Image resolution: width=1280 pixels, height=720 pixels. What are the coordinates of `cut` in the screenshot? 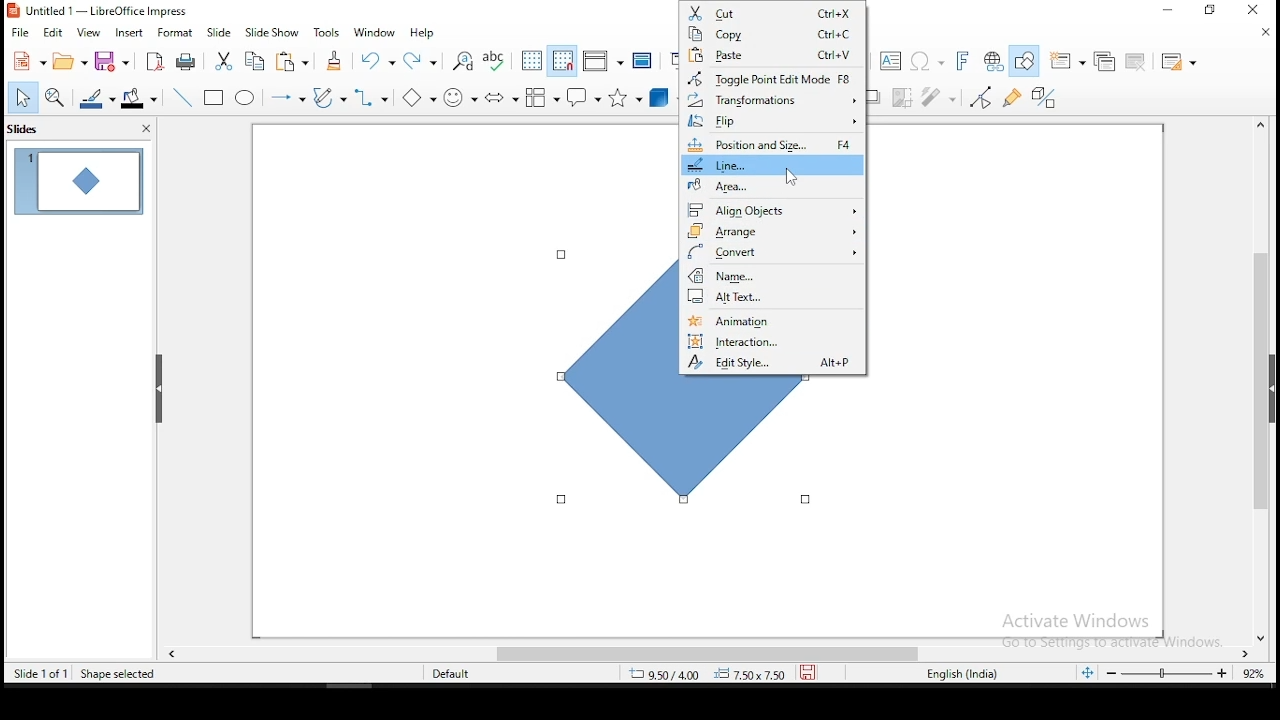 It's located at (224, 63).